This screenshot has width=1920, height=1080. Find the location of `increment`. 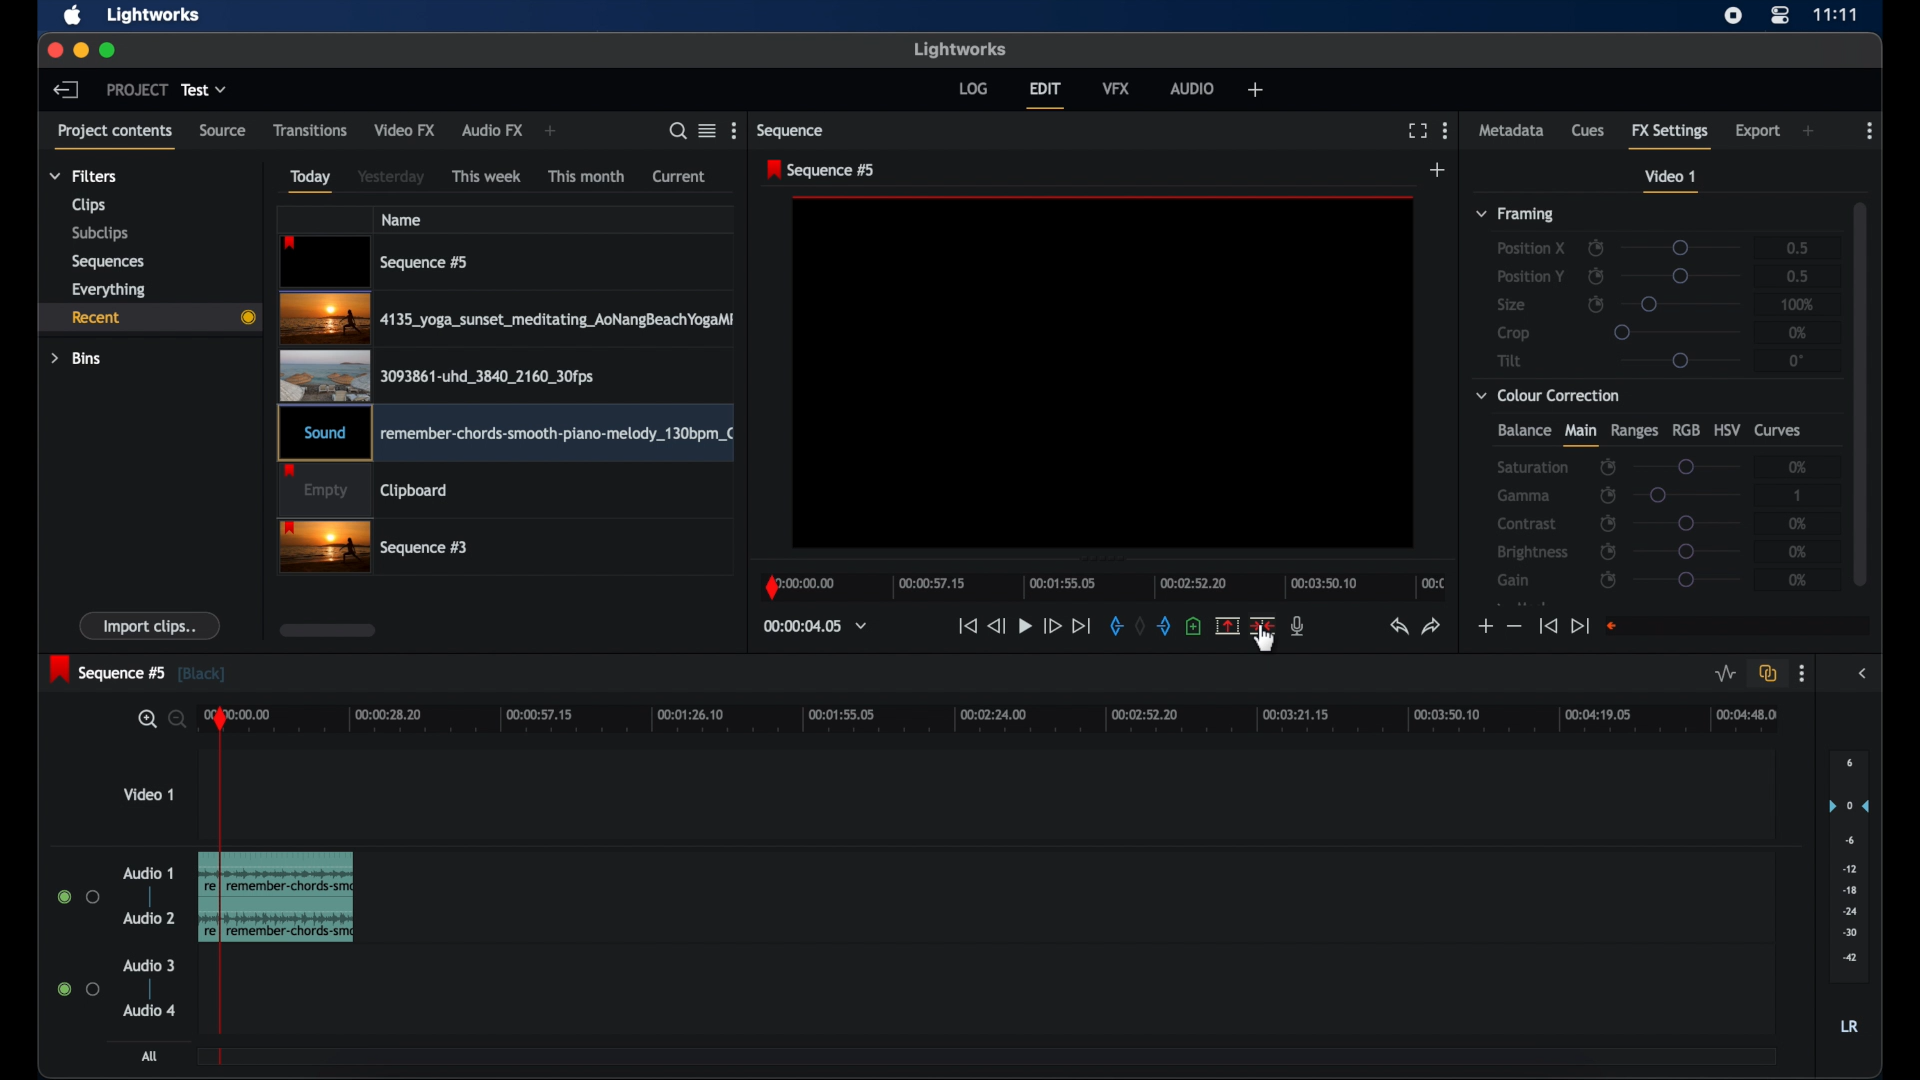

increment is located at coordinates (1484, 627).